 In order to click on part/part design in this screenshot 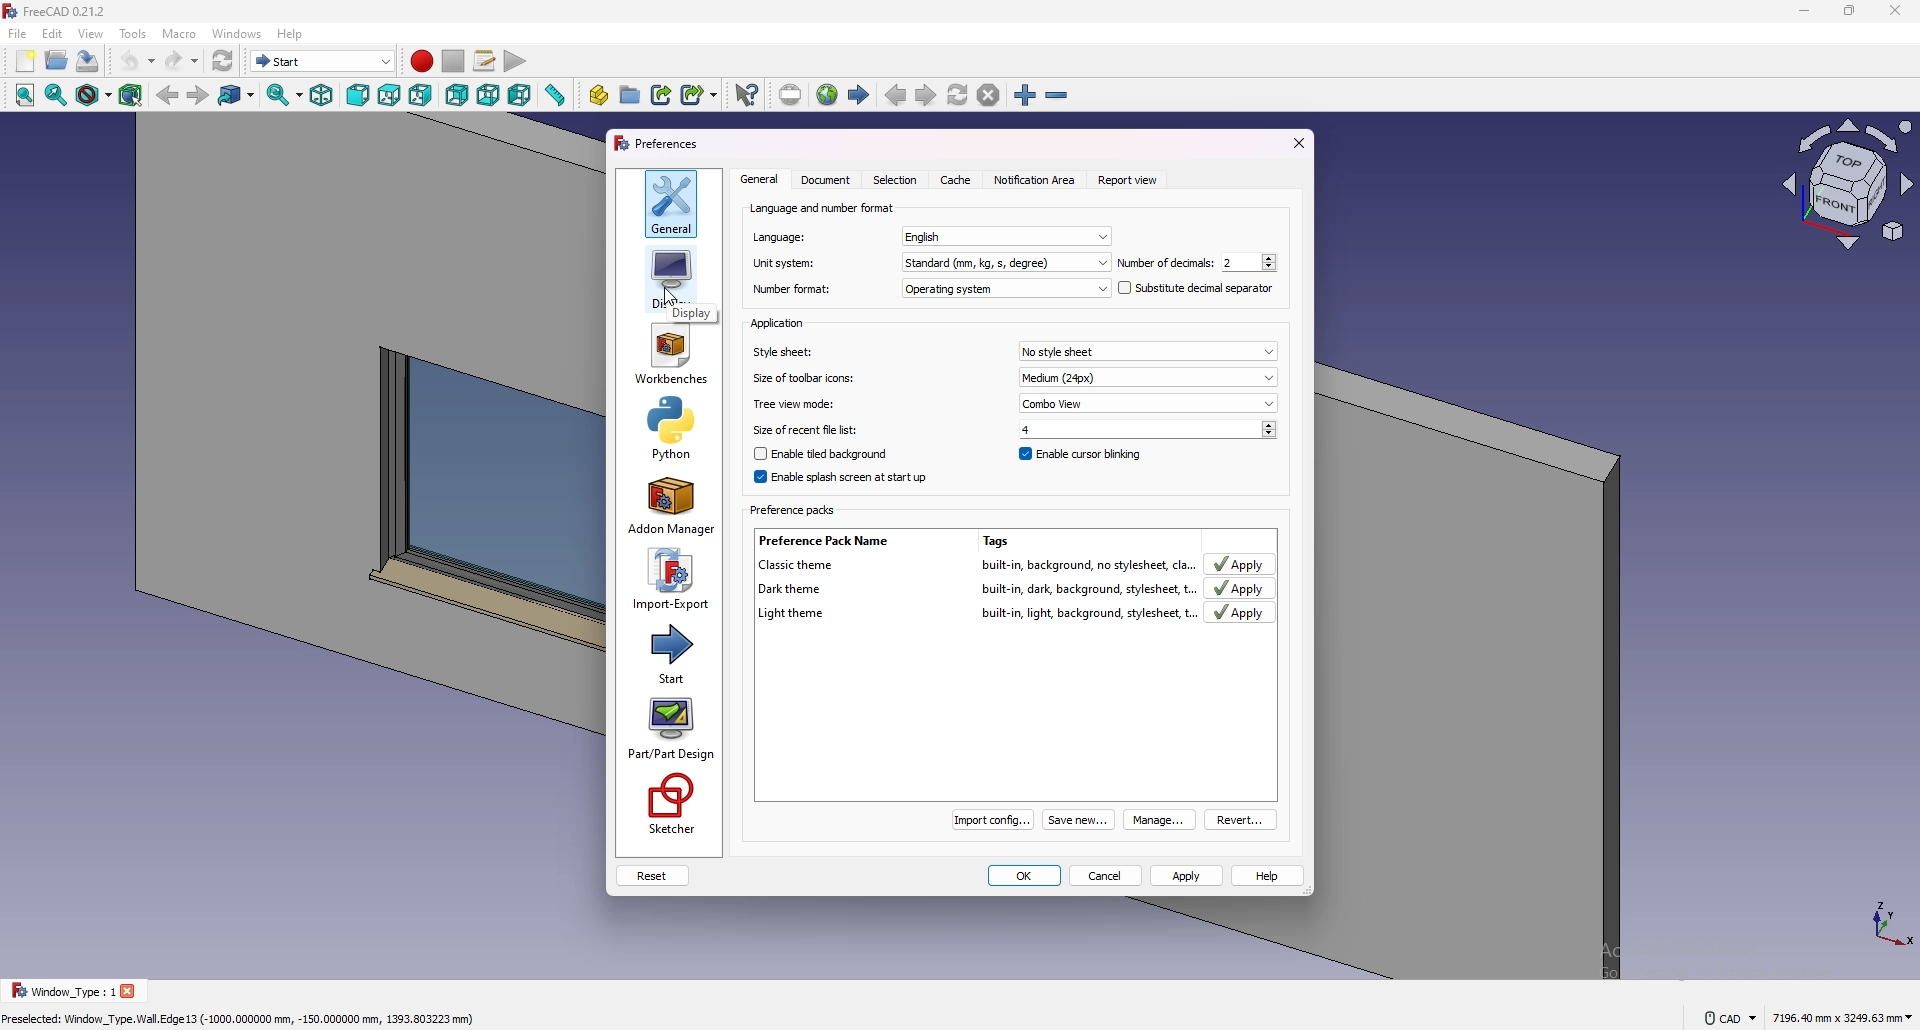, I will do `click(672, 729)`.